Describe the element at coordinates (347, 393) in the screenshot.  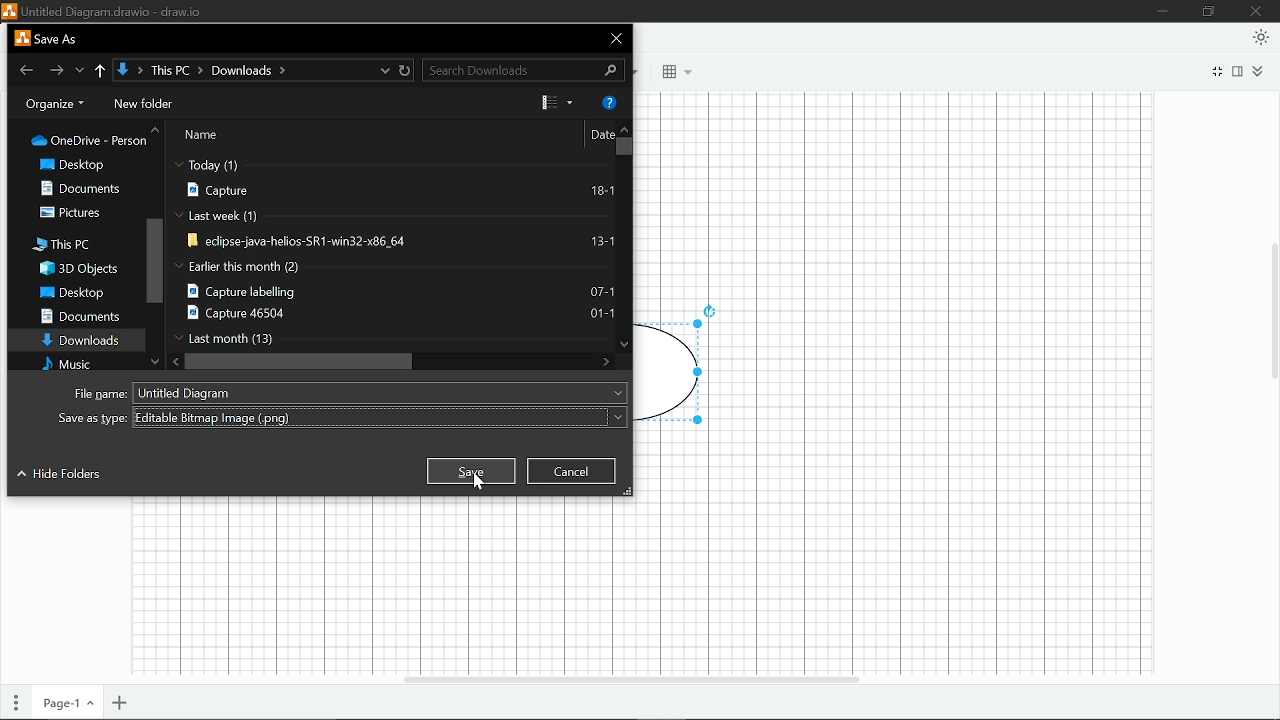
I see `File name` at that location.